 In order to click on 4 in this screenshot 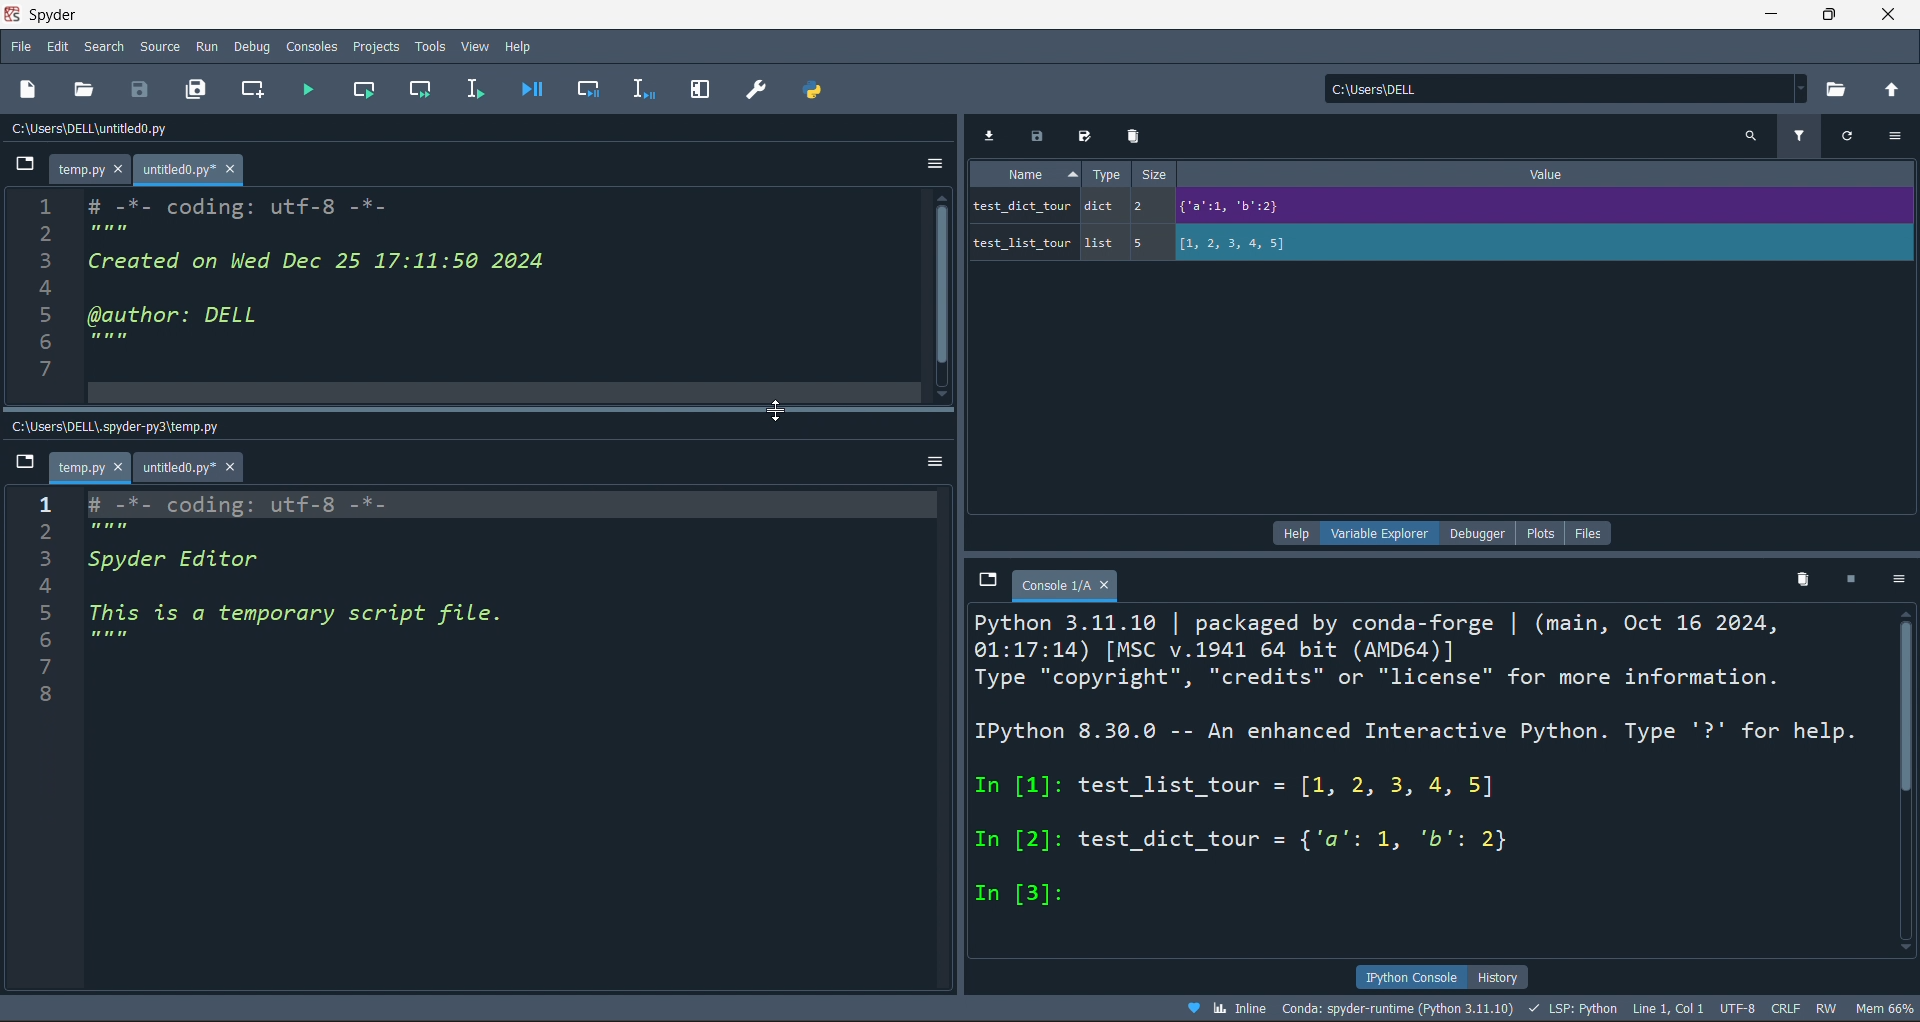, I will do `click(57, 288)`.